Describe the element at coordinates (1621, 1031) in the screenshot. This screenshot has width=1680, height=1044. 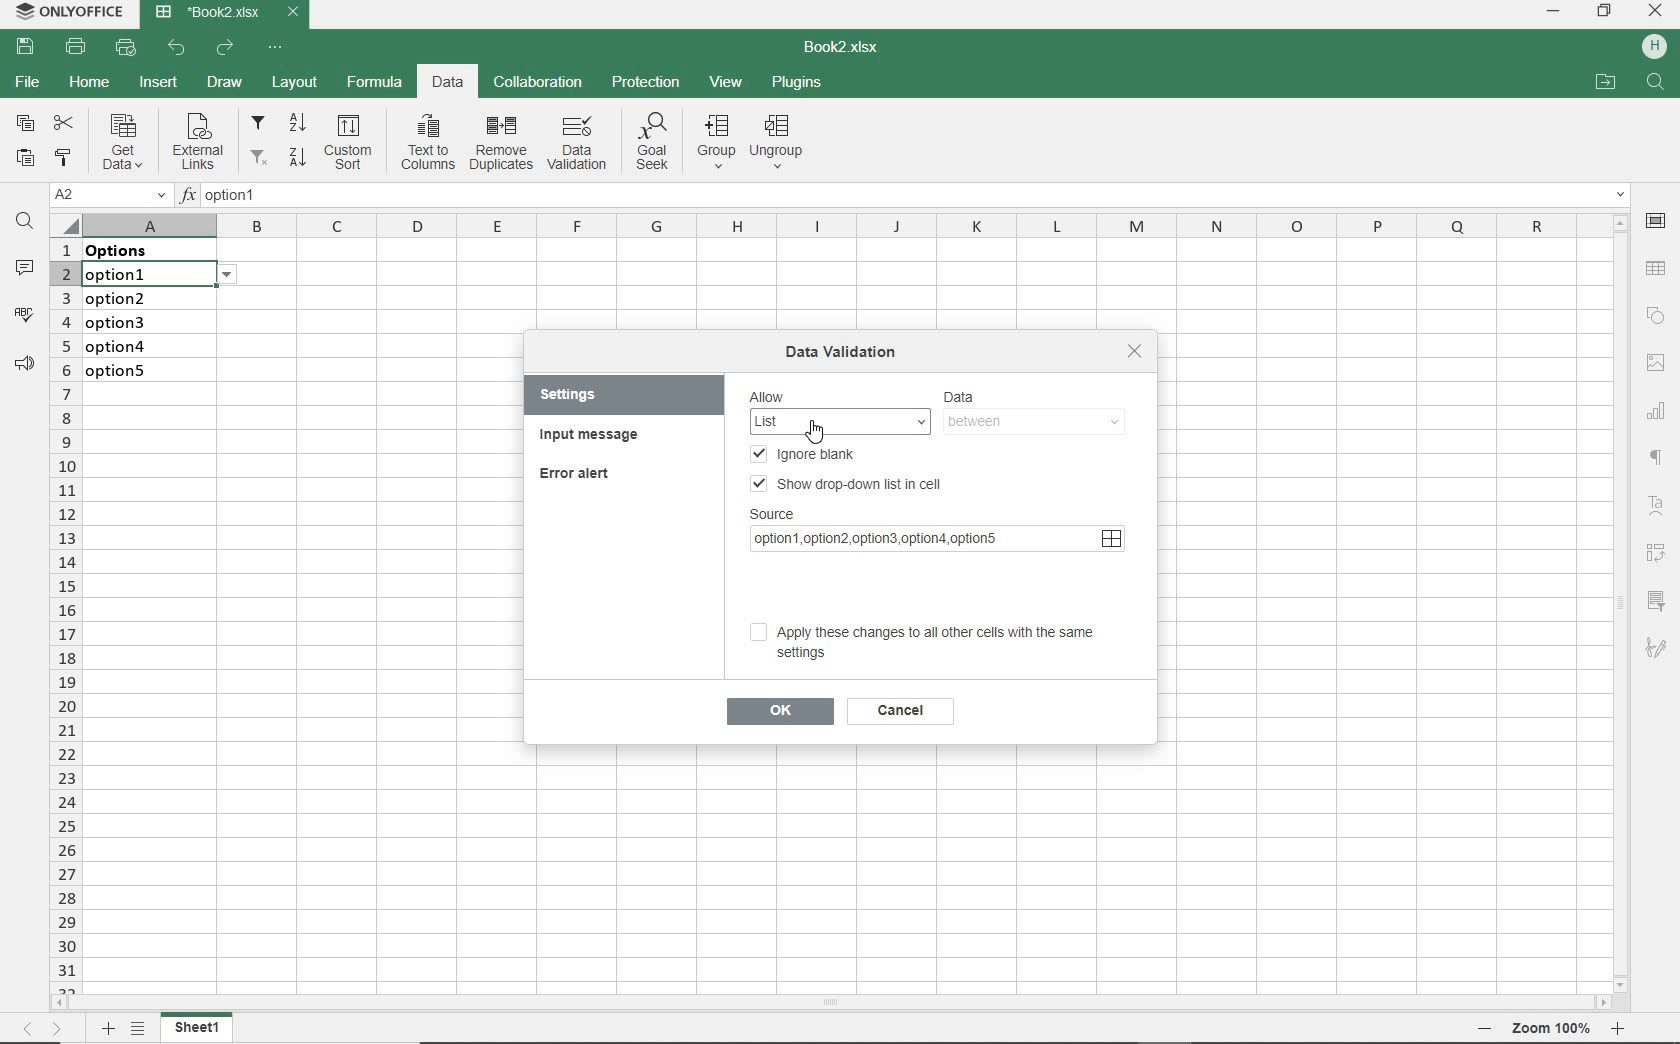
I see `Zoom in` at that location.